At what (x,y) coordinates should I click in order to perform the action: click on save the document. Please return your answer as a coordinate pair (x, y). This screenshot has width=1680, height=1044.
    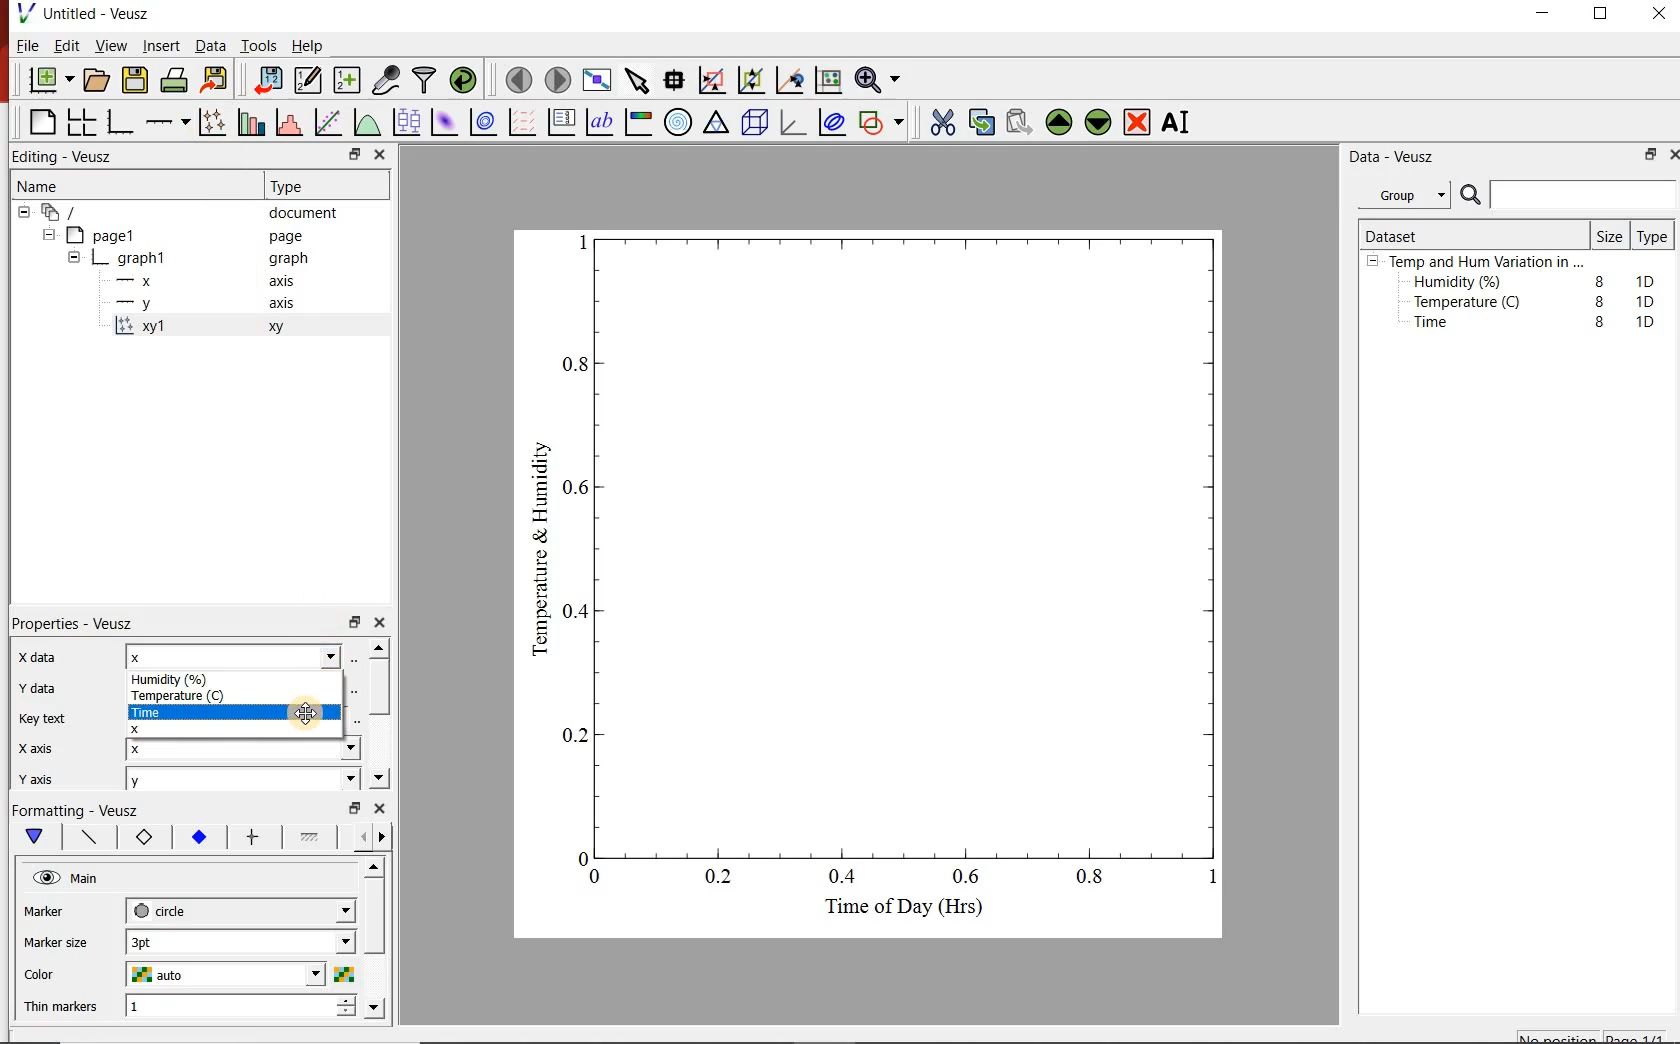
    Looking at the image, I should click on (136, 81).